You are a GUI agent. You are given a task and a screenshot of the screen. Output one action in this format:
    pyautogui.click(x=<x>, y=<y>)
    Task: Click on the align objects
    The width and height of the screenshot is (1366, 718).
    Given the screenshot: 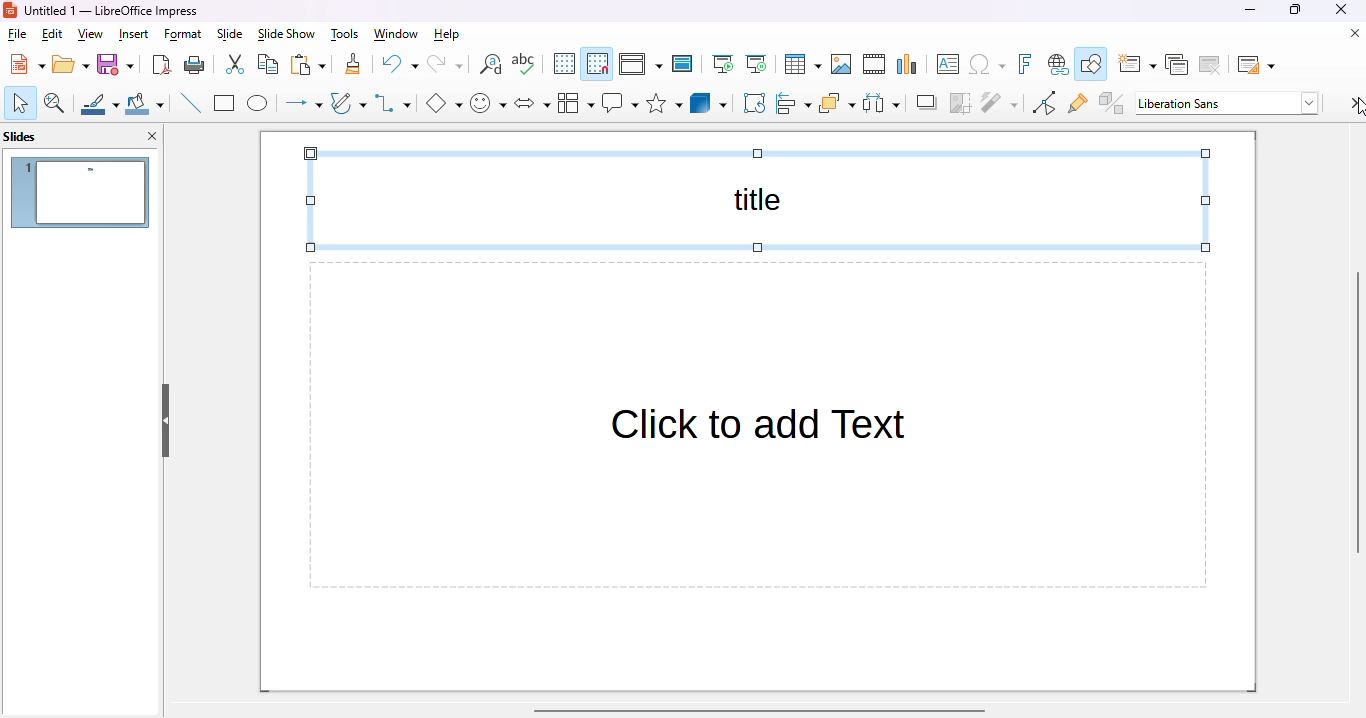 What is the action you would take?
    pyautogui.click(x=794, y=102)
    